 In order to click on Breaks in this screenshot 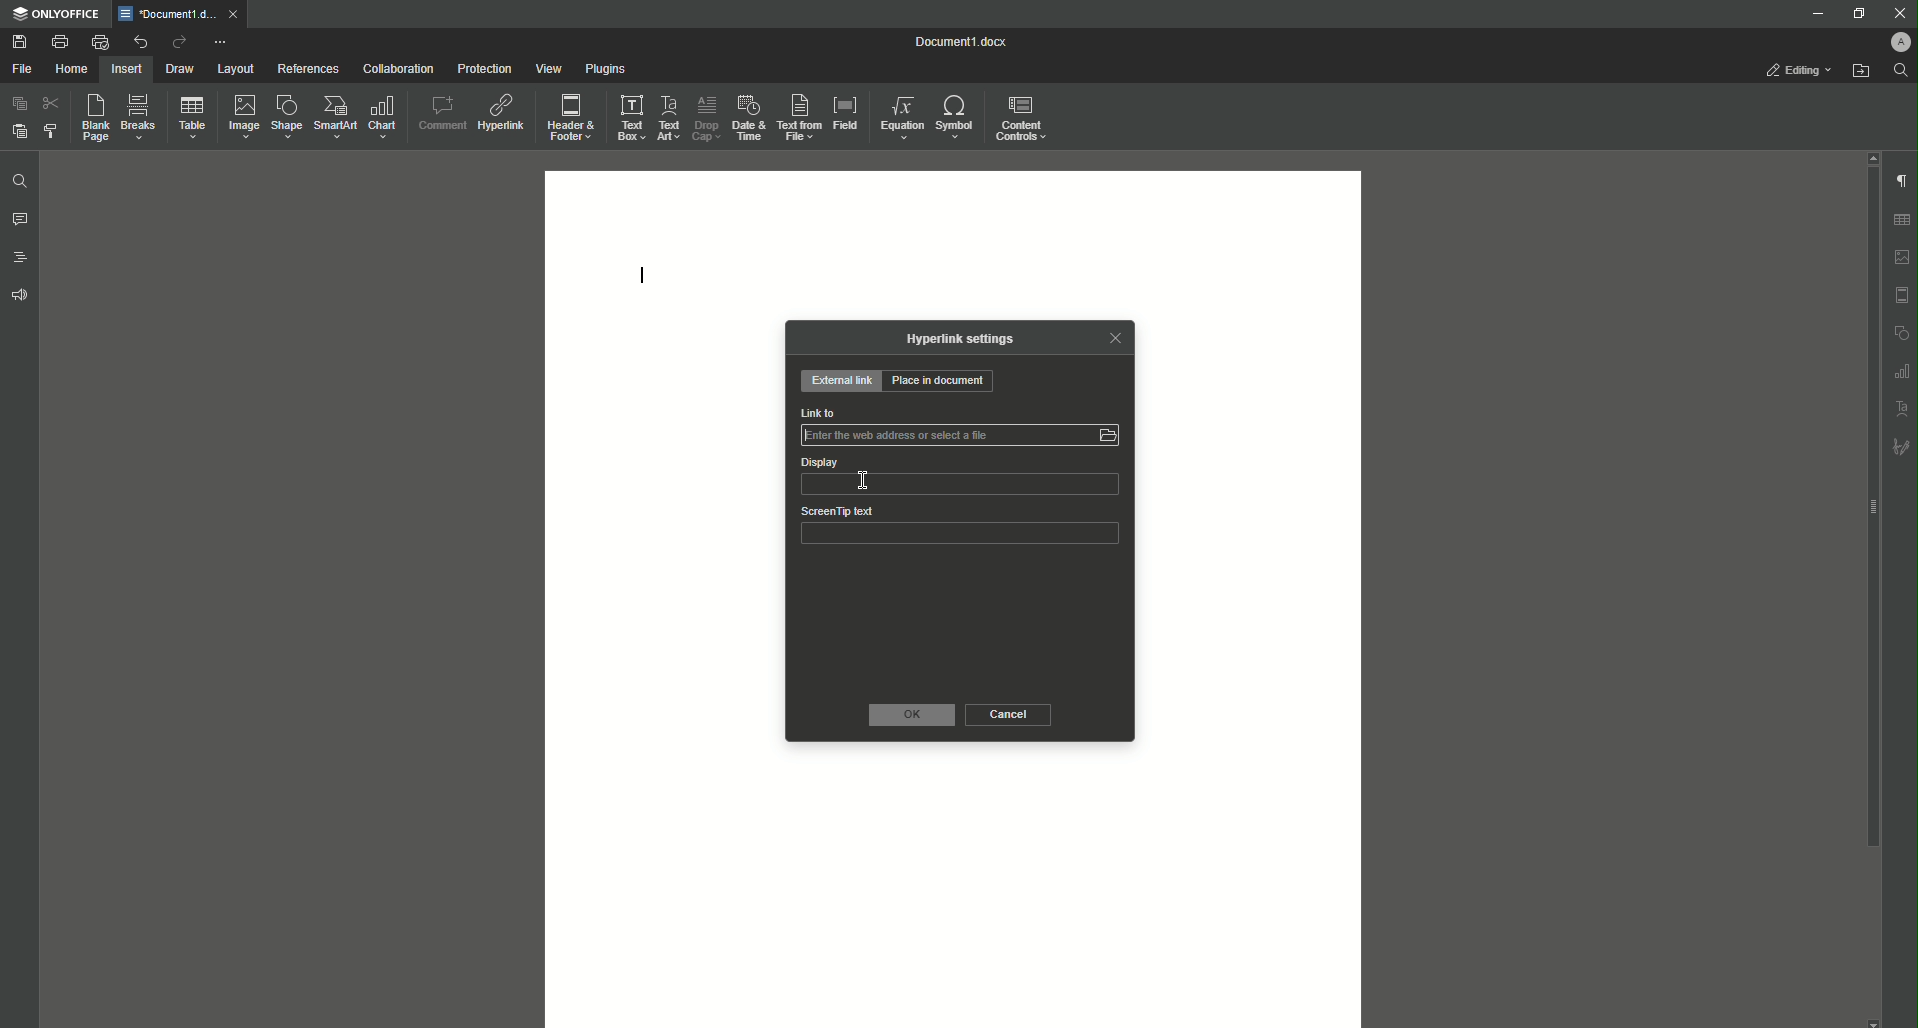, I will do `click(141, 116)`.